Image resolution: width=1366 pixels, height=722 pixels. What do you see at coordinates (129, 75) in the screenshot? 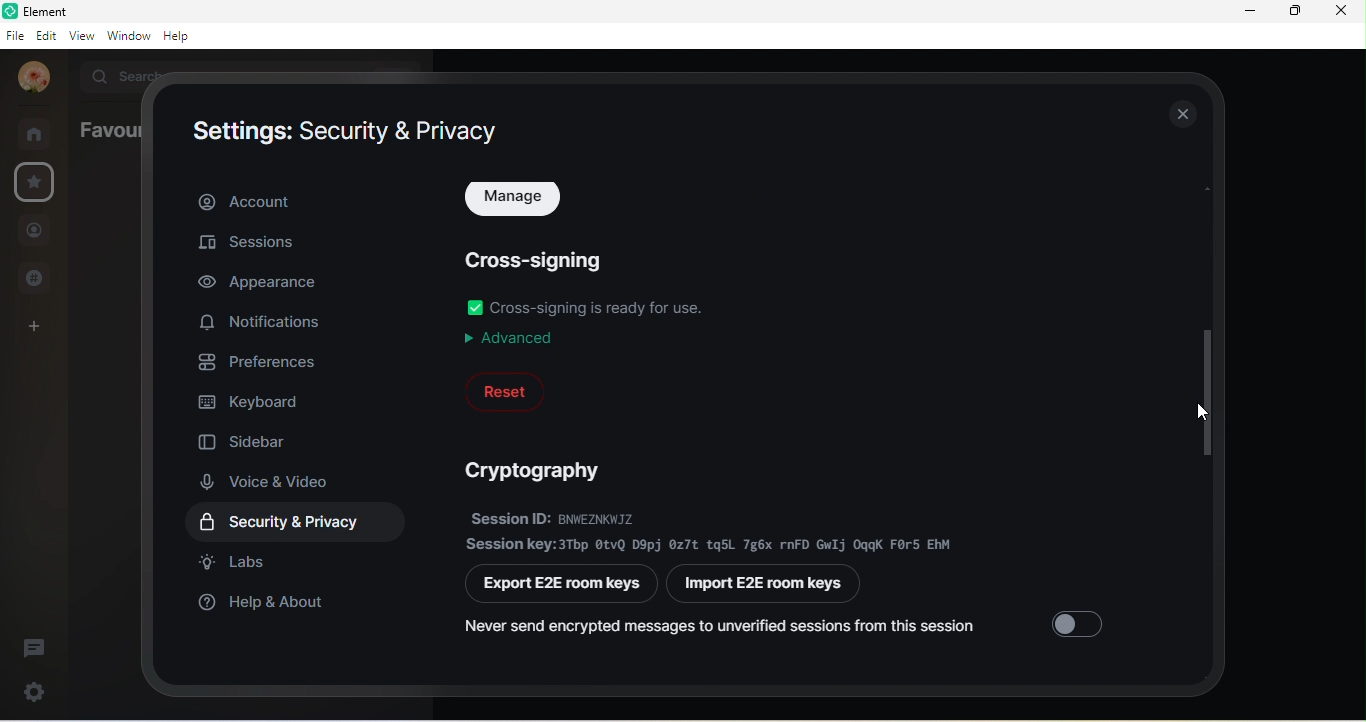
I see `search` at bounding box center [129, 75].